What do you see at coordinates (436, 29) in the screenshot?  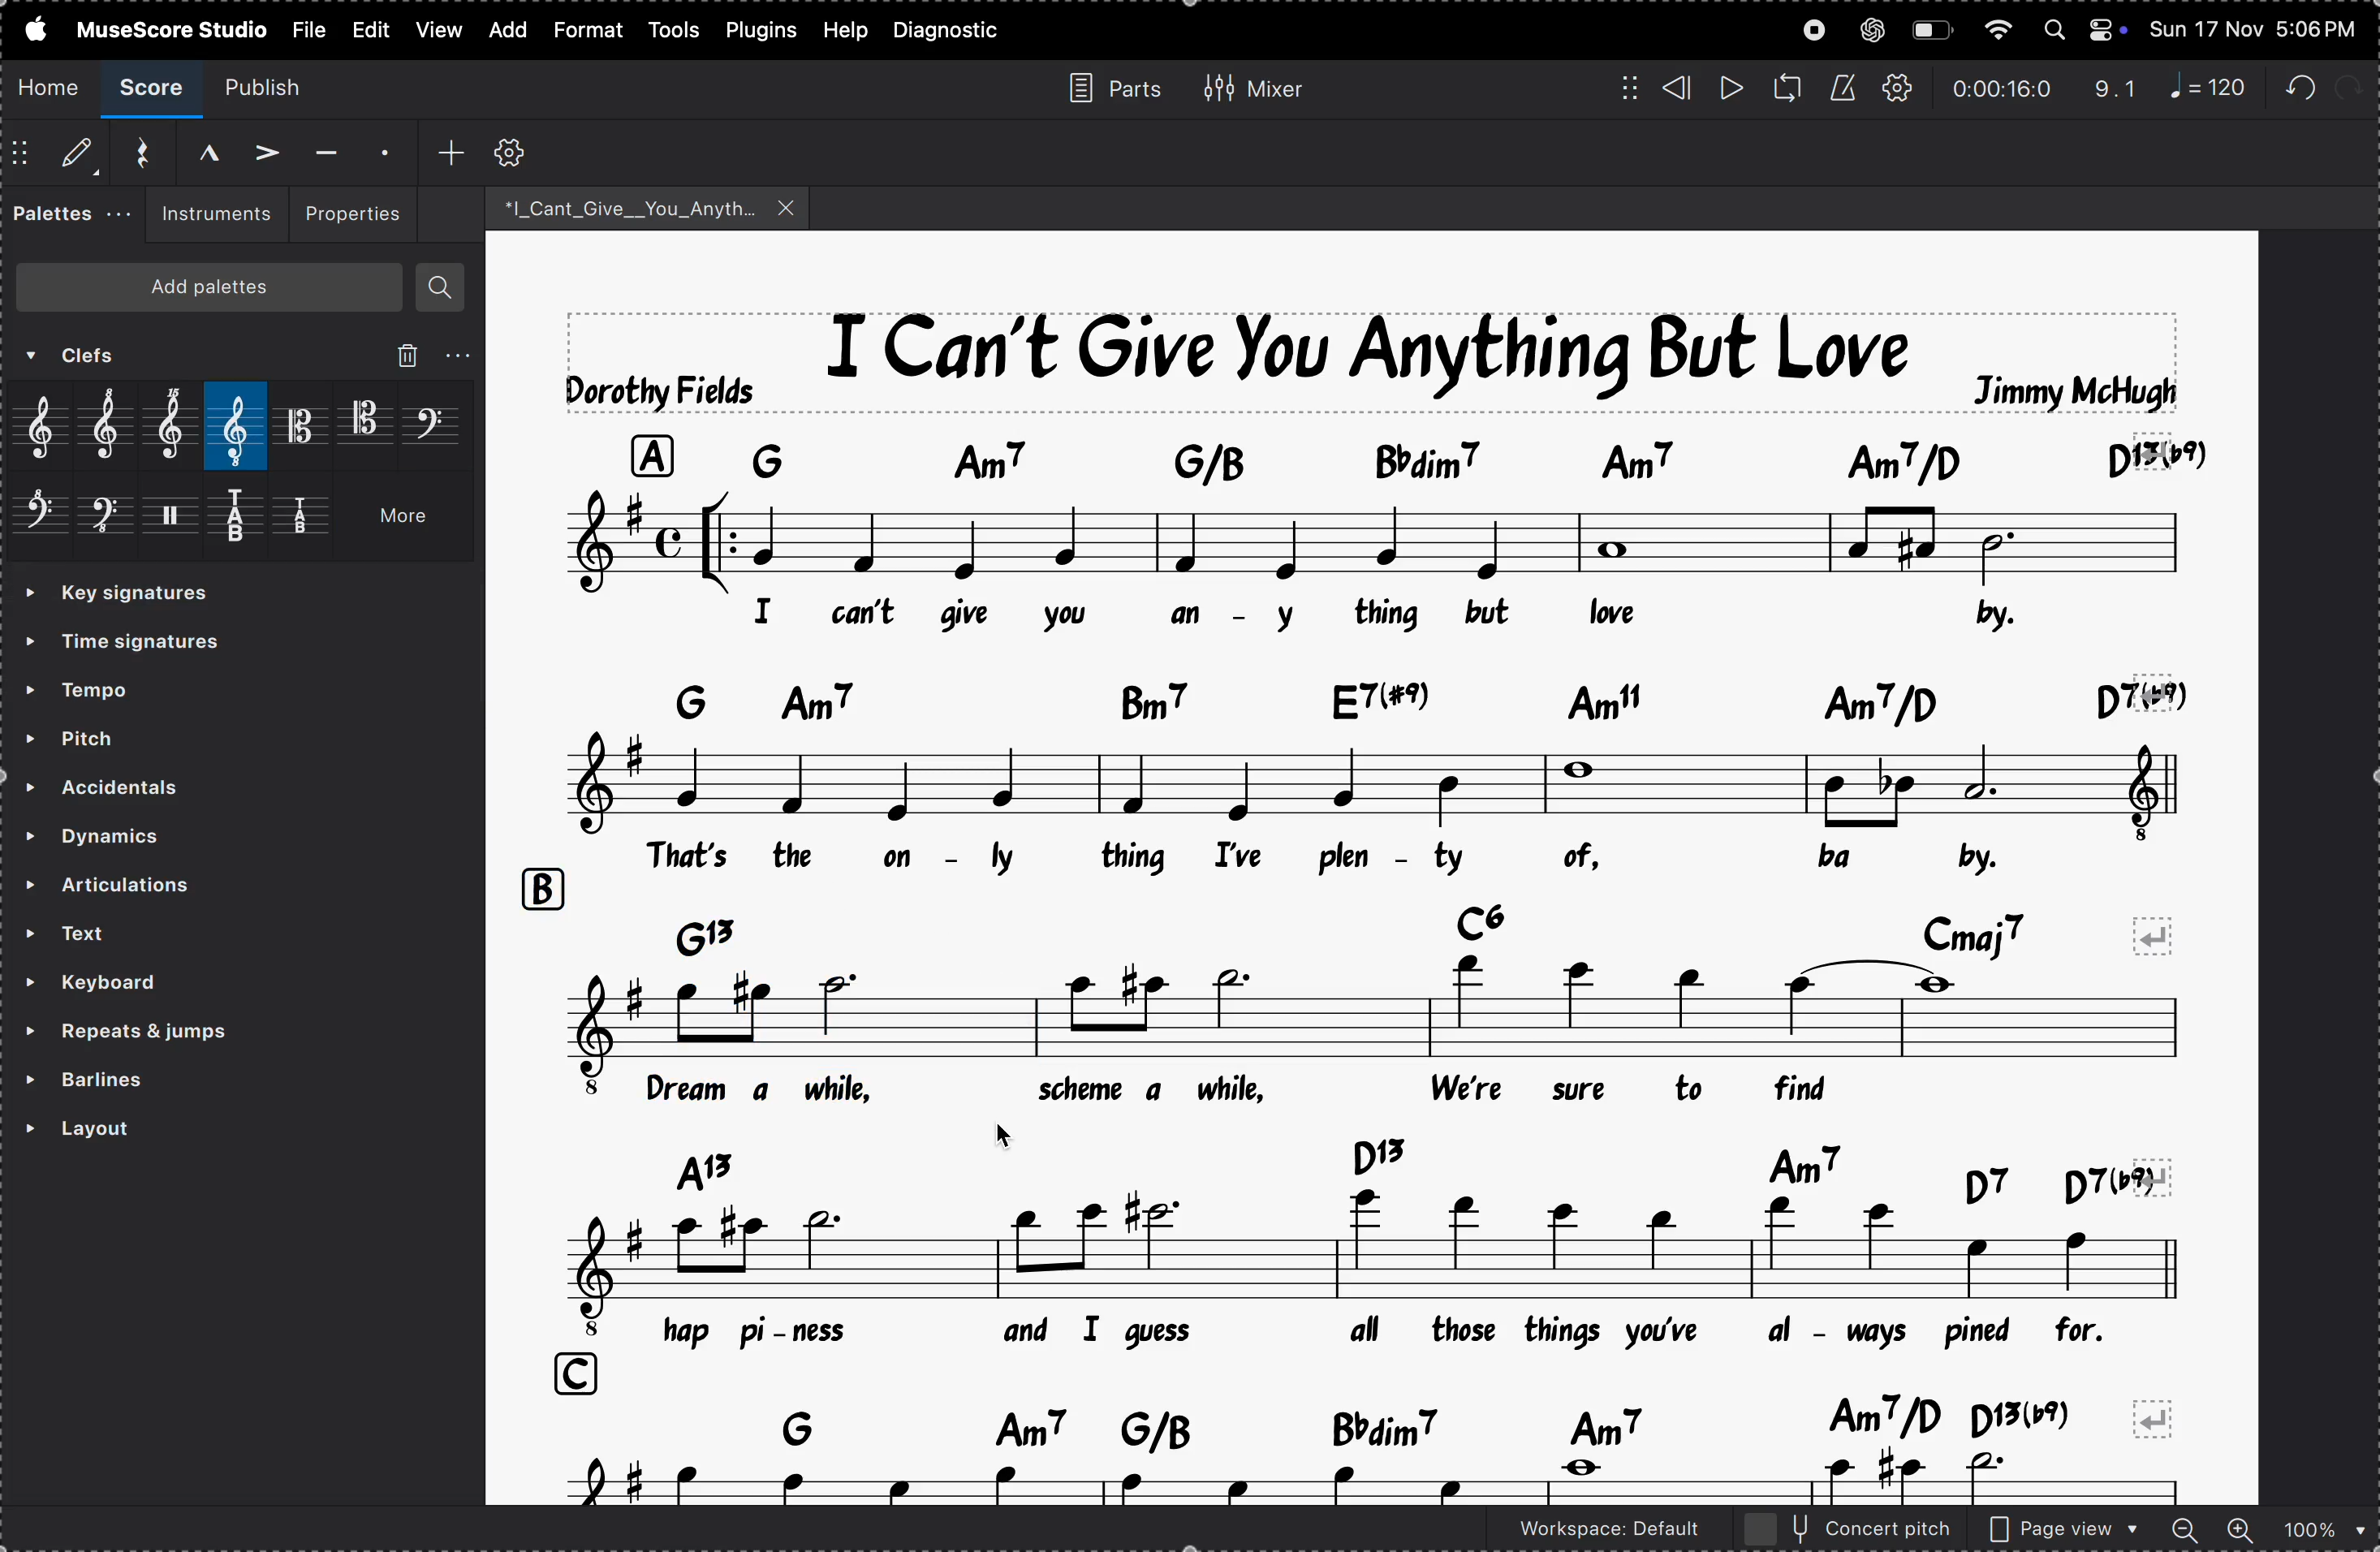 I see `view` at bounding box center [436, 29].